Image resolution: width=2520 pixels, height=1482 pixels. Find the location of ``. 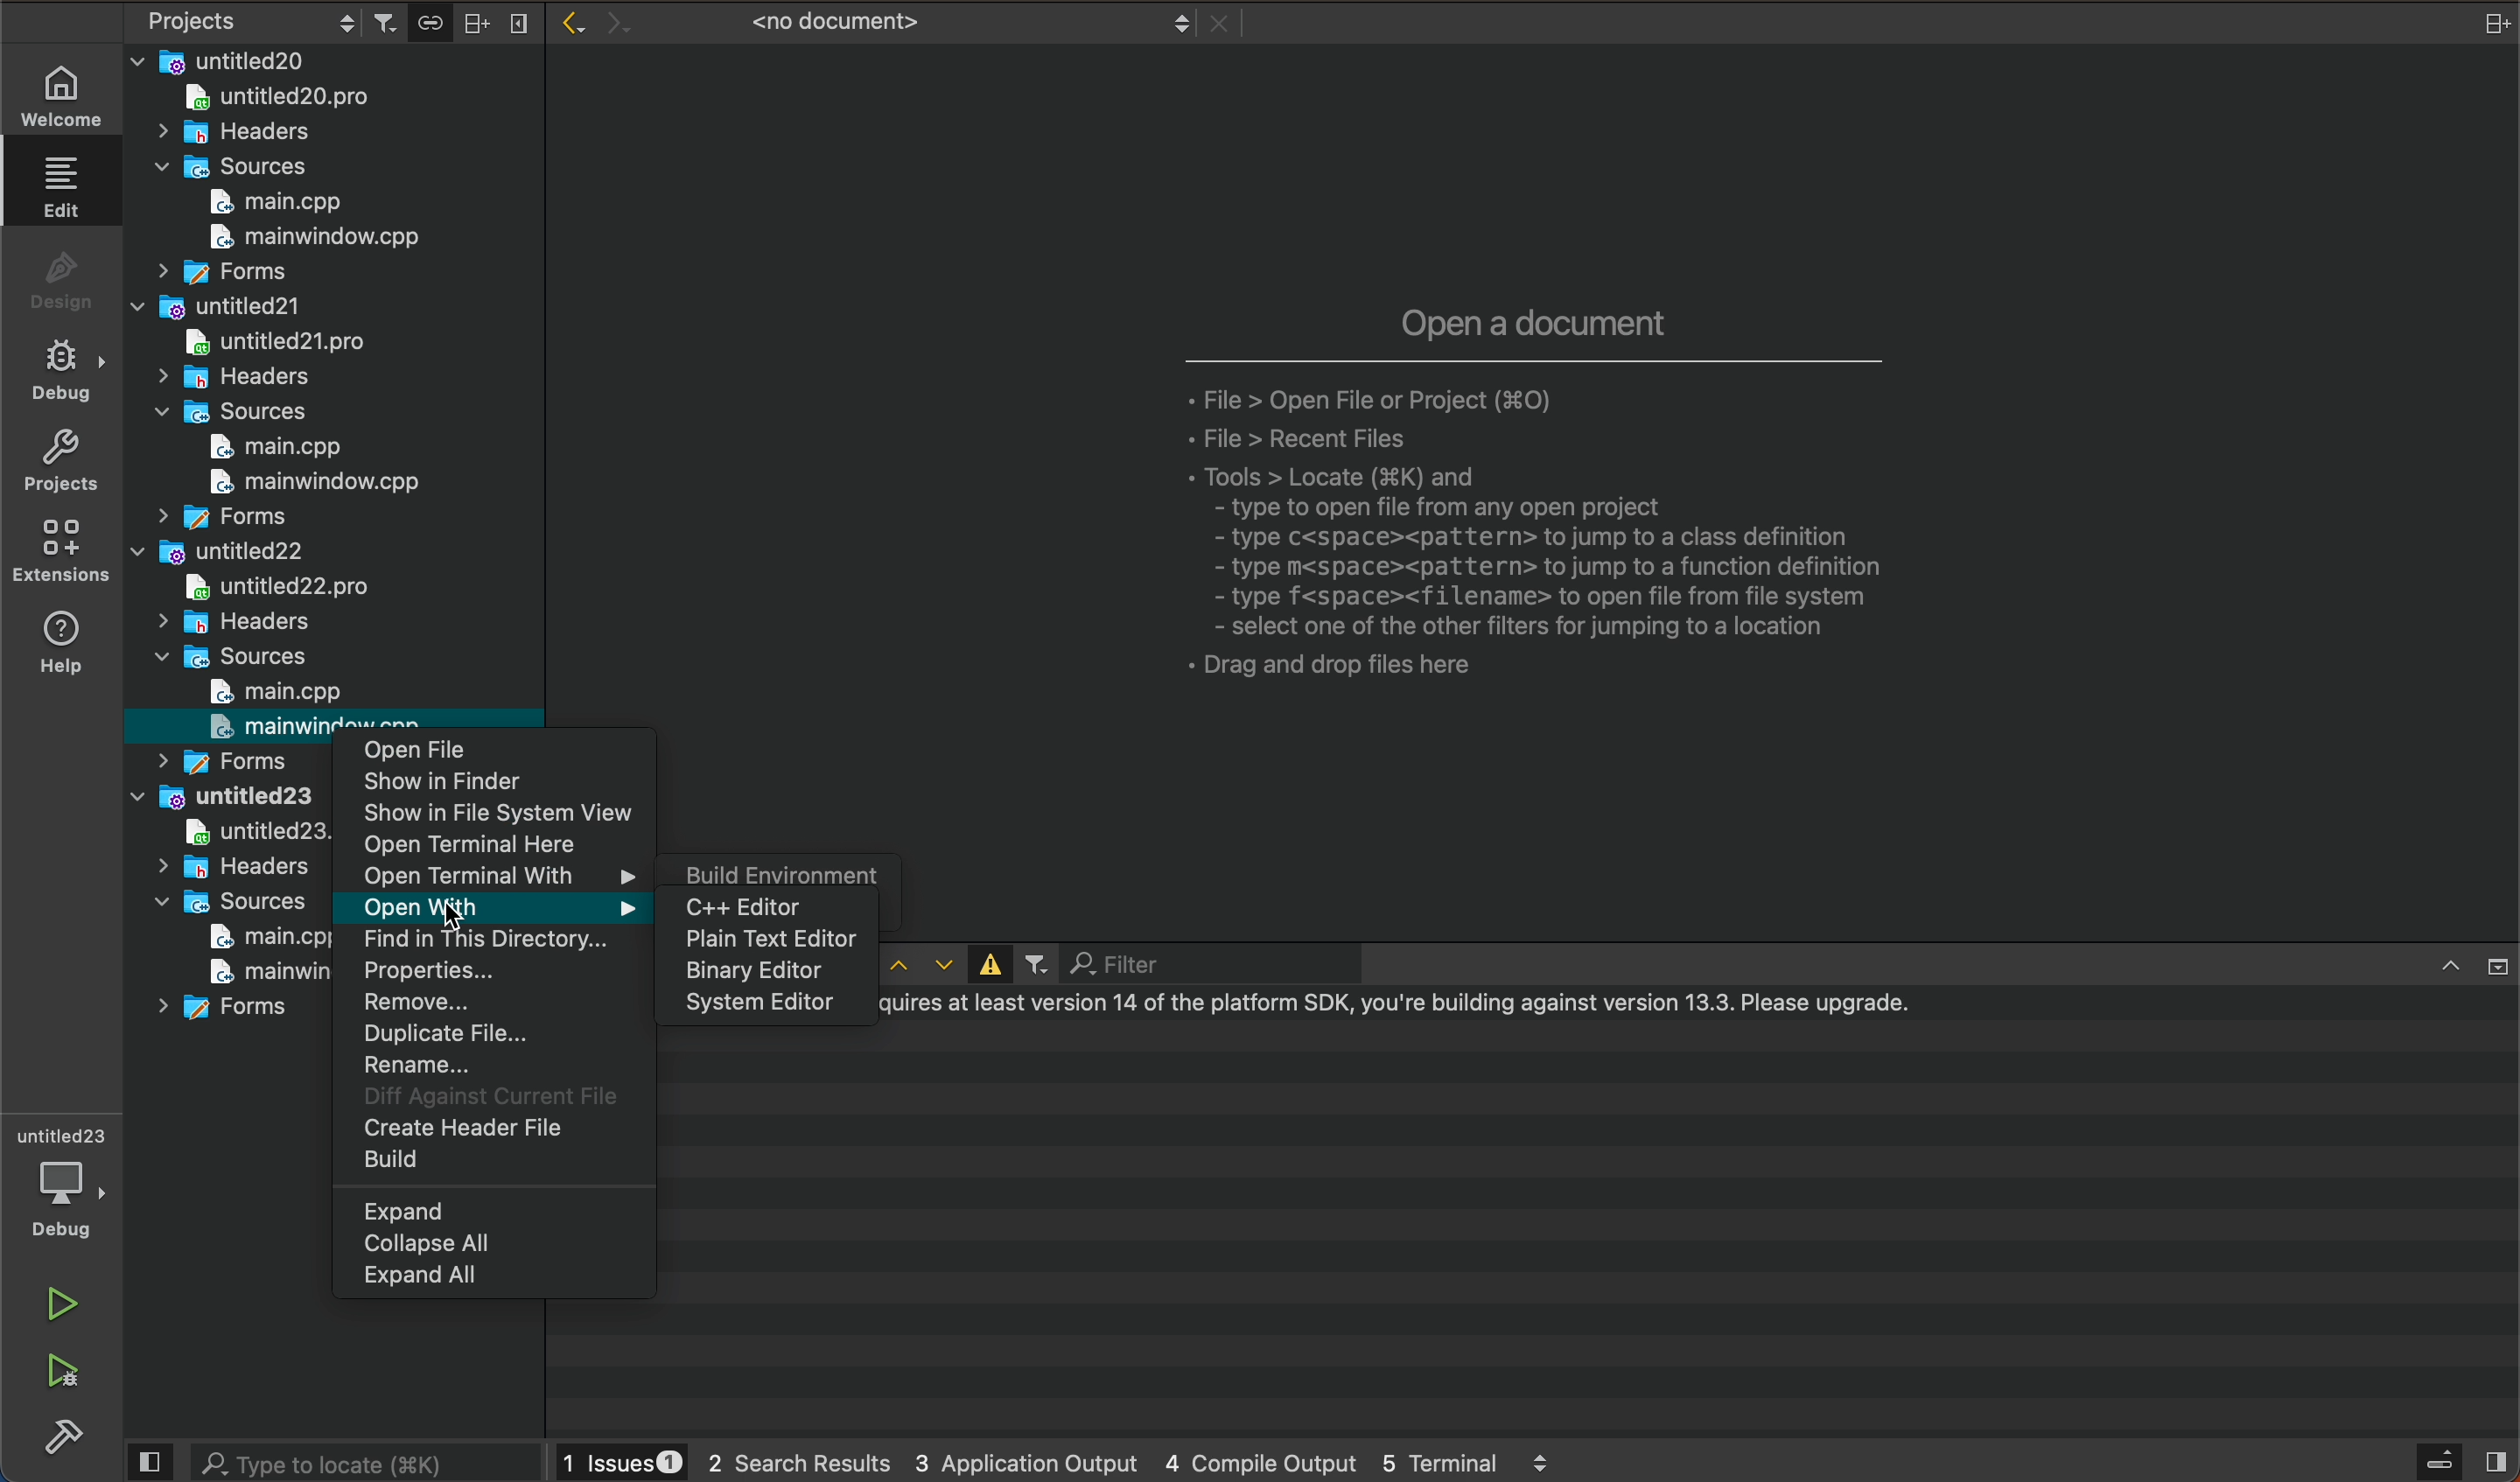

 is located at coordinates (985, 962).